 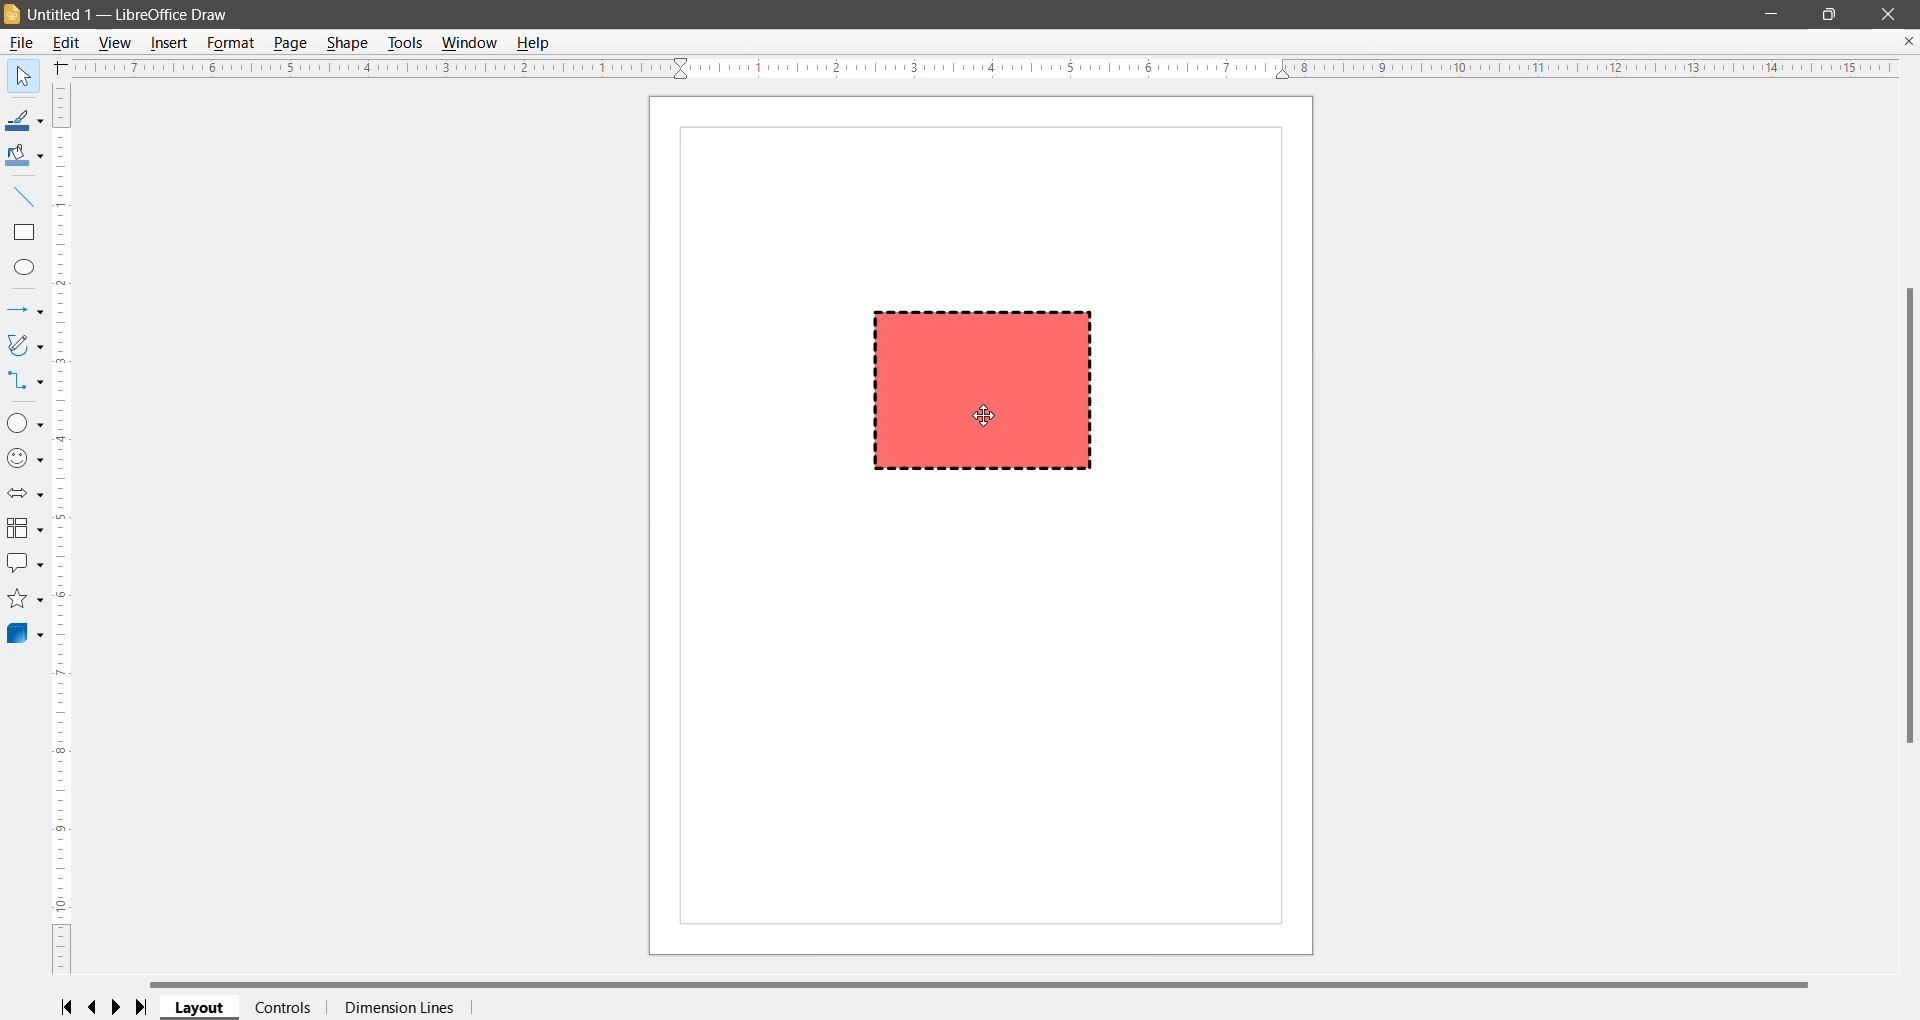 I want to click on Insert, so click(x=171, y=42).